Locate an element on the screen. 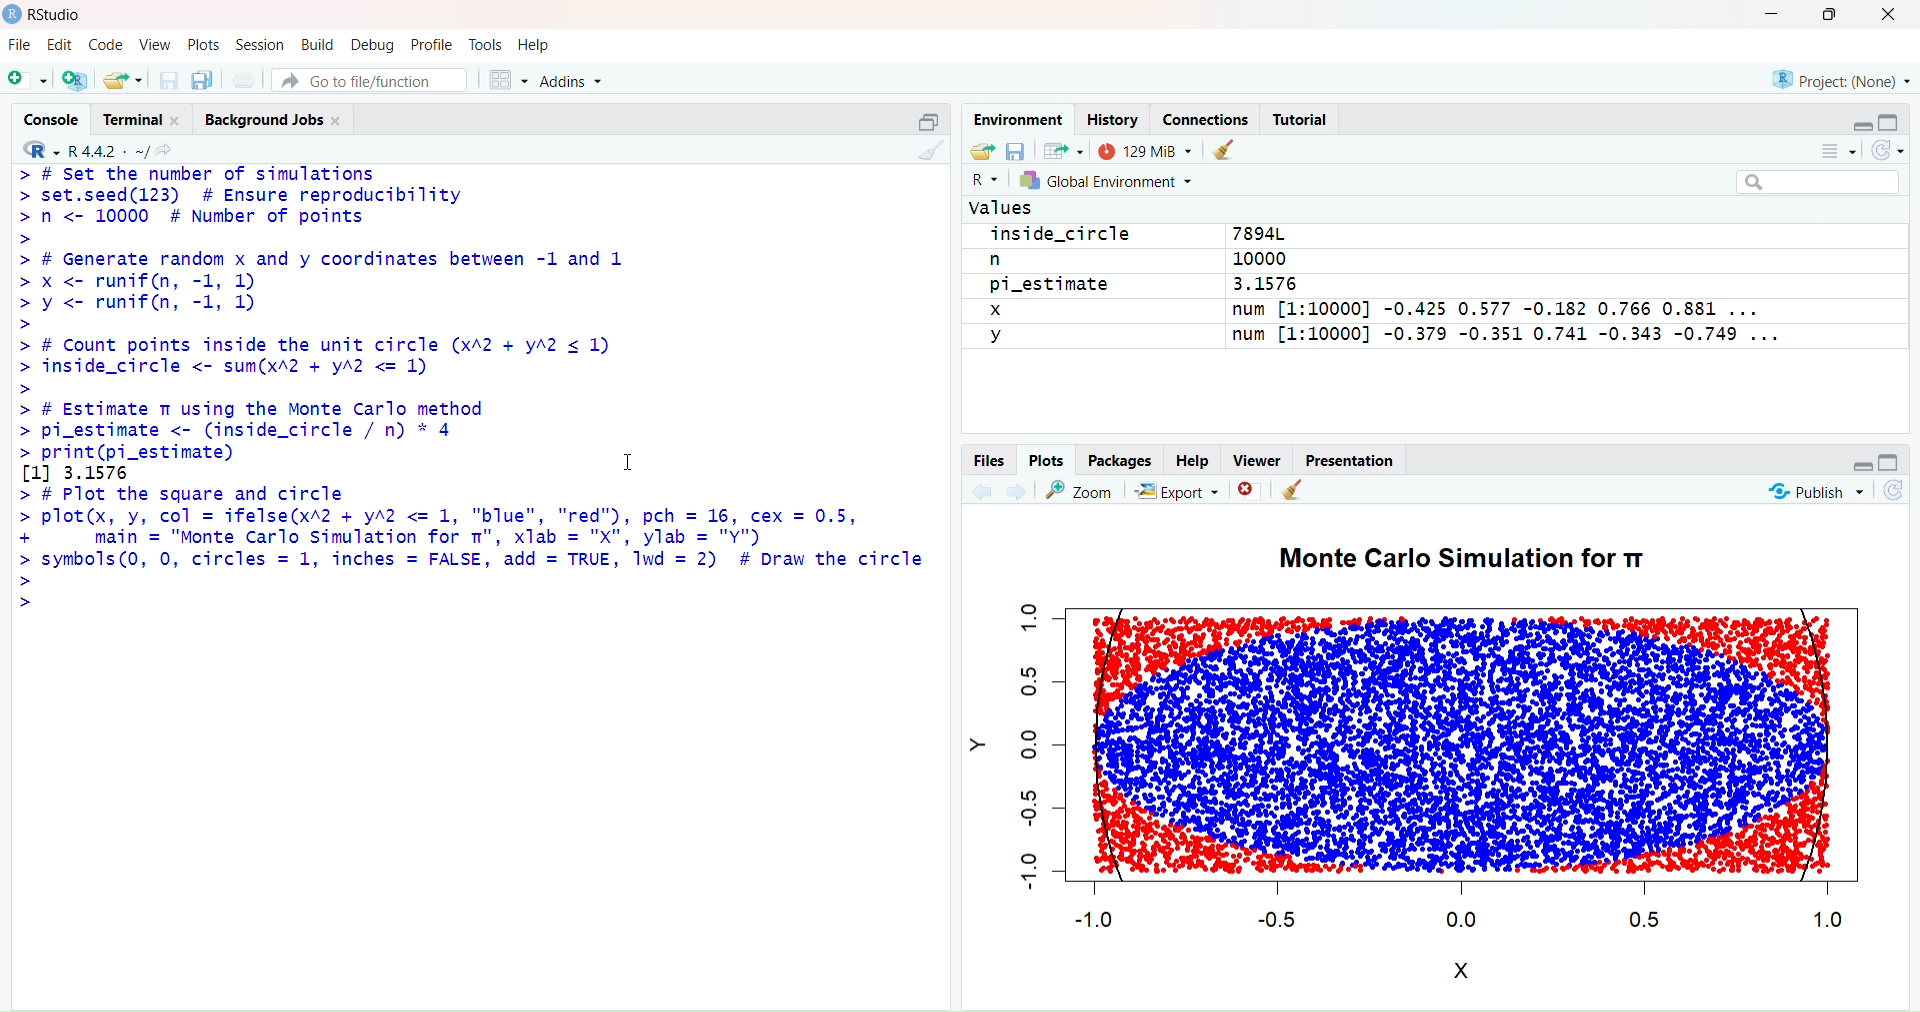 The height and width of the screenshot is (1012, 1920). Open an existing file (Ctrl + O) is located at coordinates (124, 77).